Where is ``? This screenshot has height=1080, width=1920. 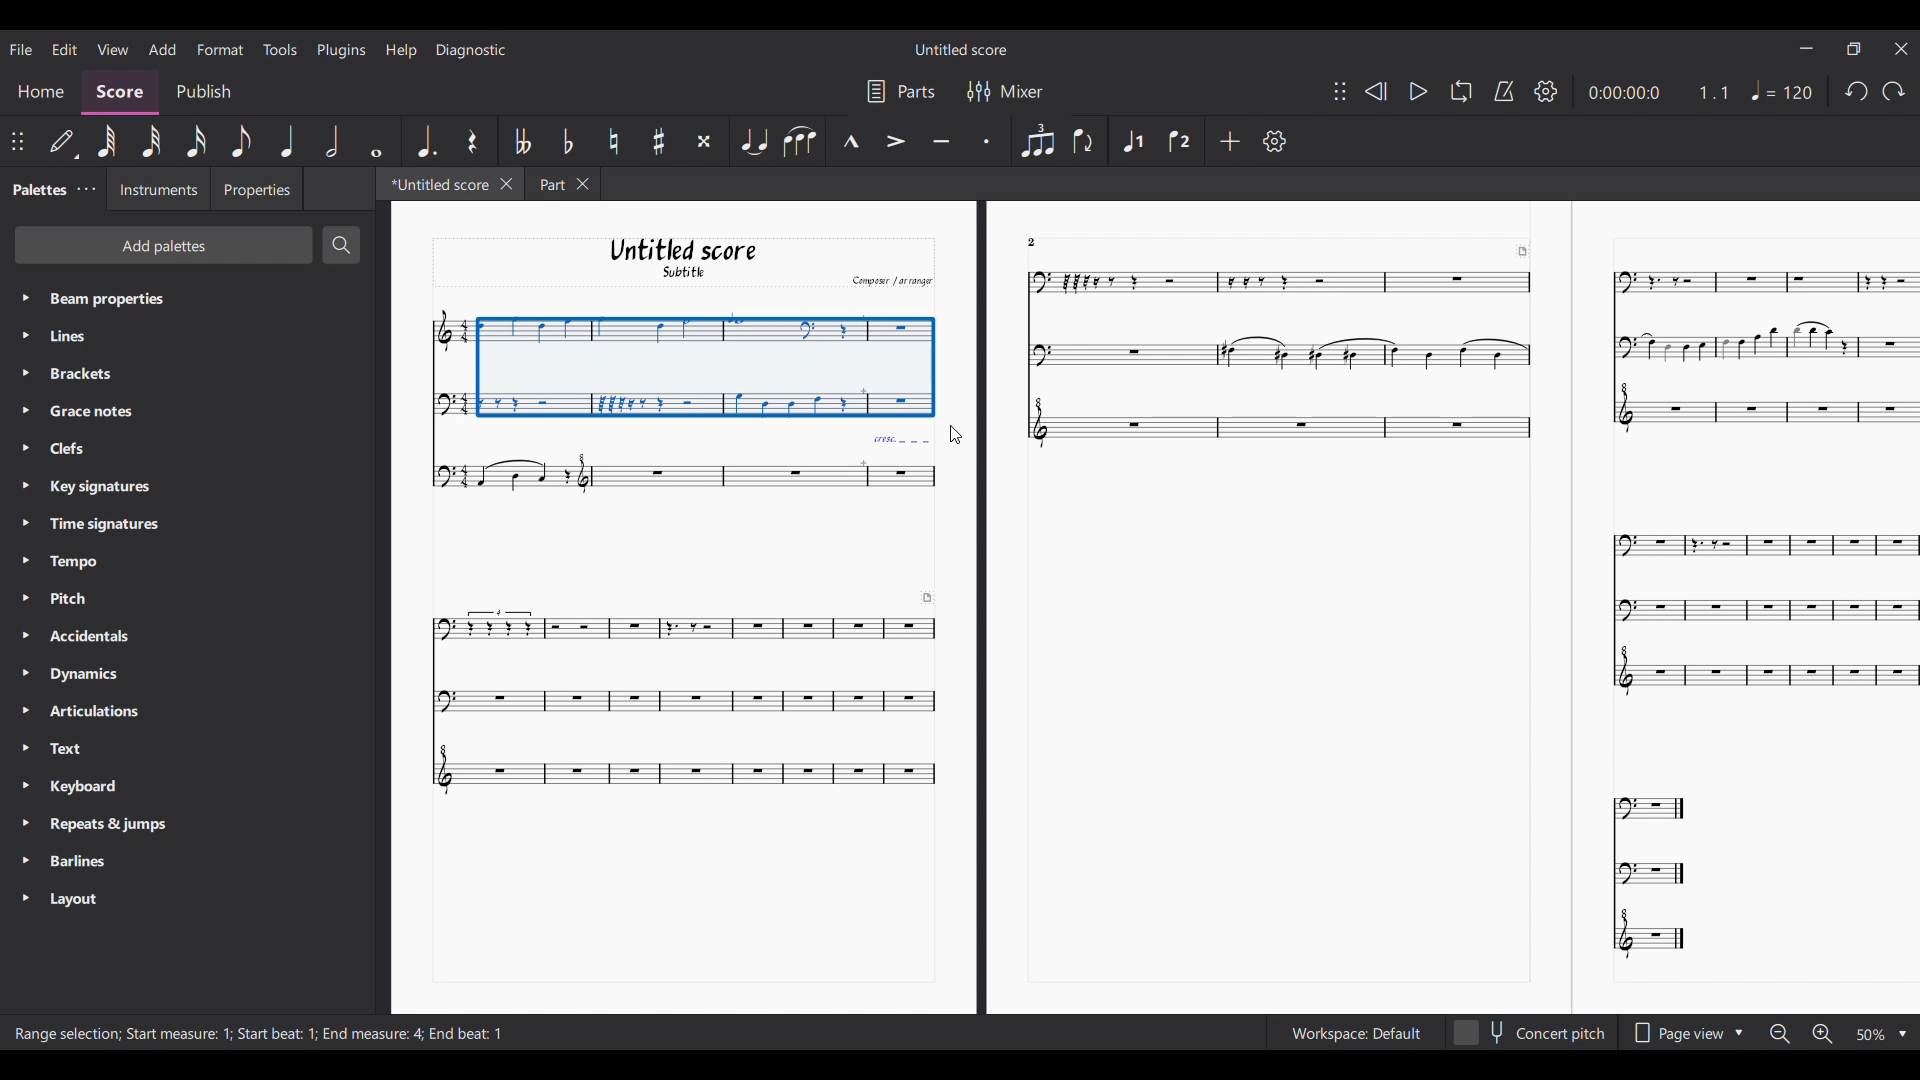  is located at coordinates (1278, 353).